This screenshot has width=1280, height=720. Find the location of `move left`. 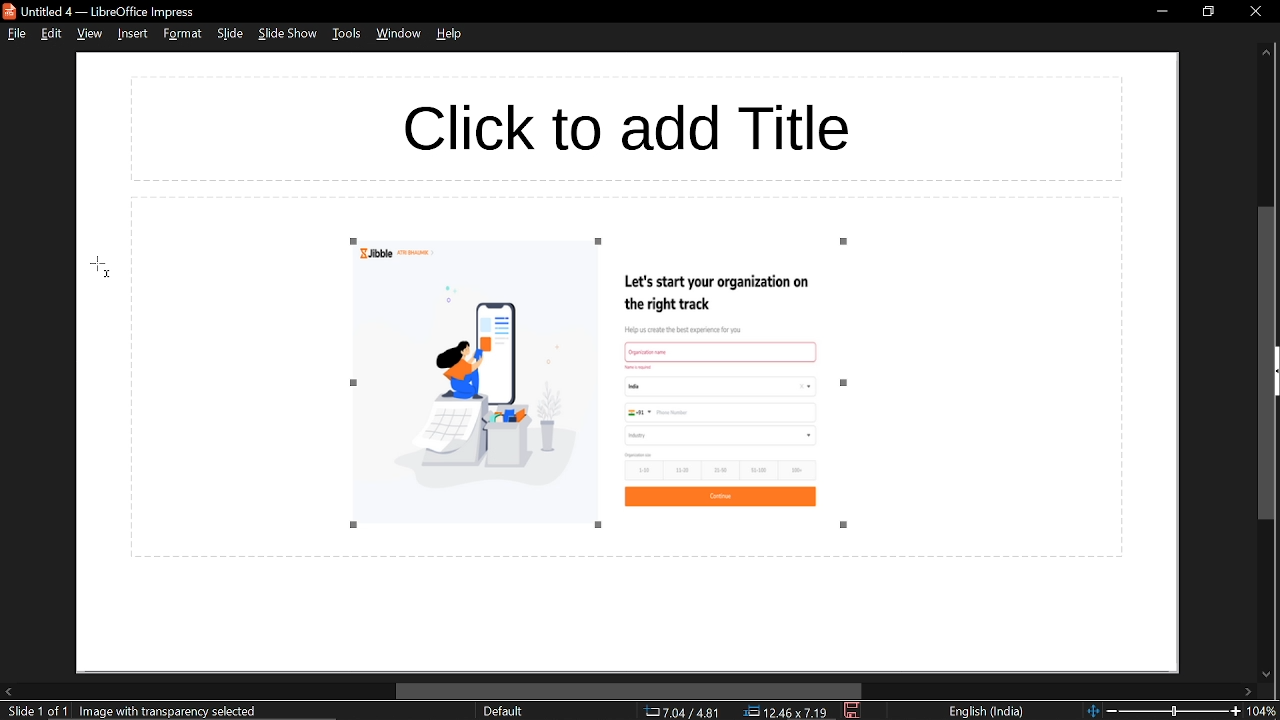

move left is located at coordinates (8, 692).